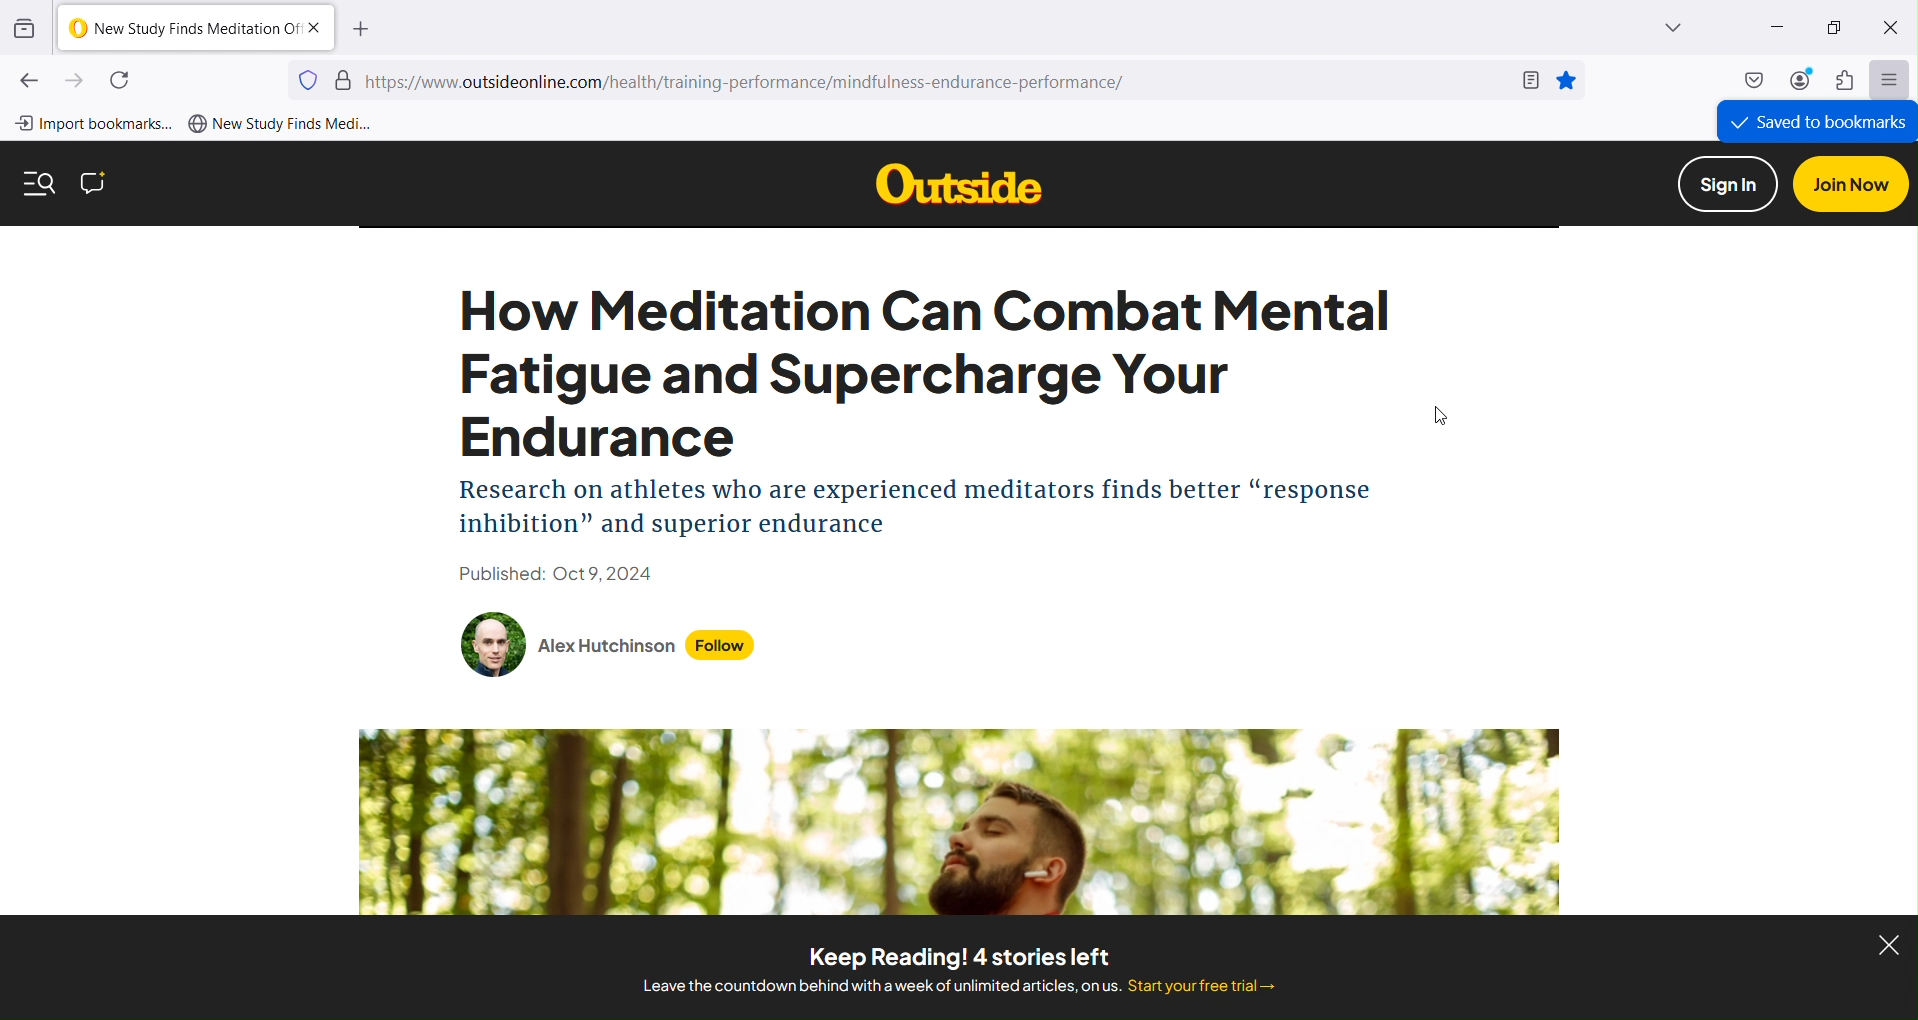 Image resolution: width=1918 pixels, height=1020 pixels. What do you see at coordinates (721, 646) in the screenshot?
I see `Follow button` at bounding box center [721, 646].